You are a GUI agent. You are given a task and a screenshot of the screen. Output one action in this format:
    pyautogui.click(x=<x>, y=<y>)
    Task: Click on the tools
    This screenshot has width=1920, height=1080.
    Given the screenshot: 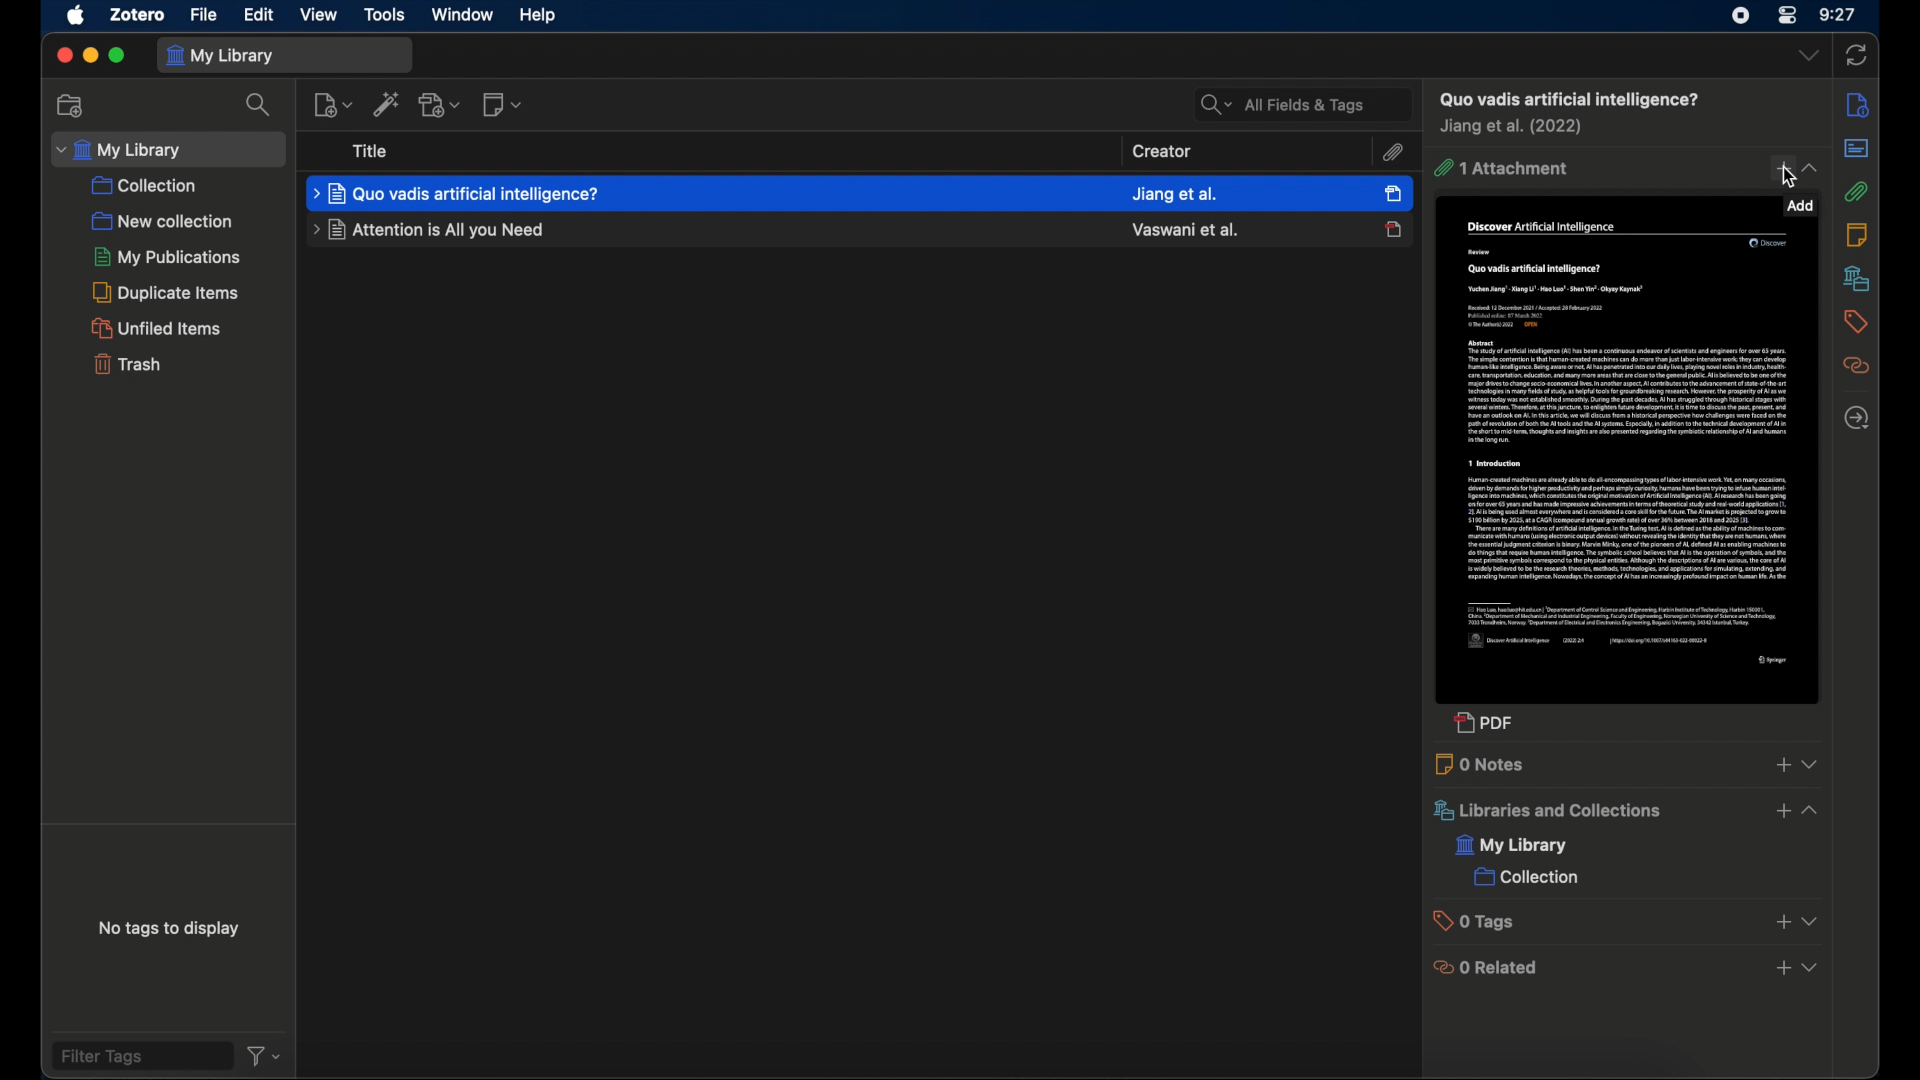 What is the action you would take?
    pyautogui.click(x=386, y=15)
    